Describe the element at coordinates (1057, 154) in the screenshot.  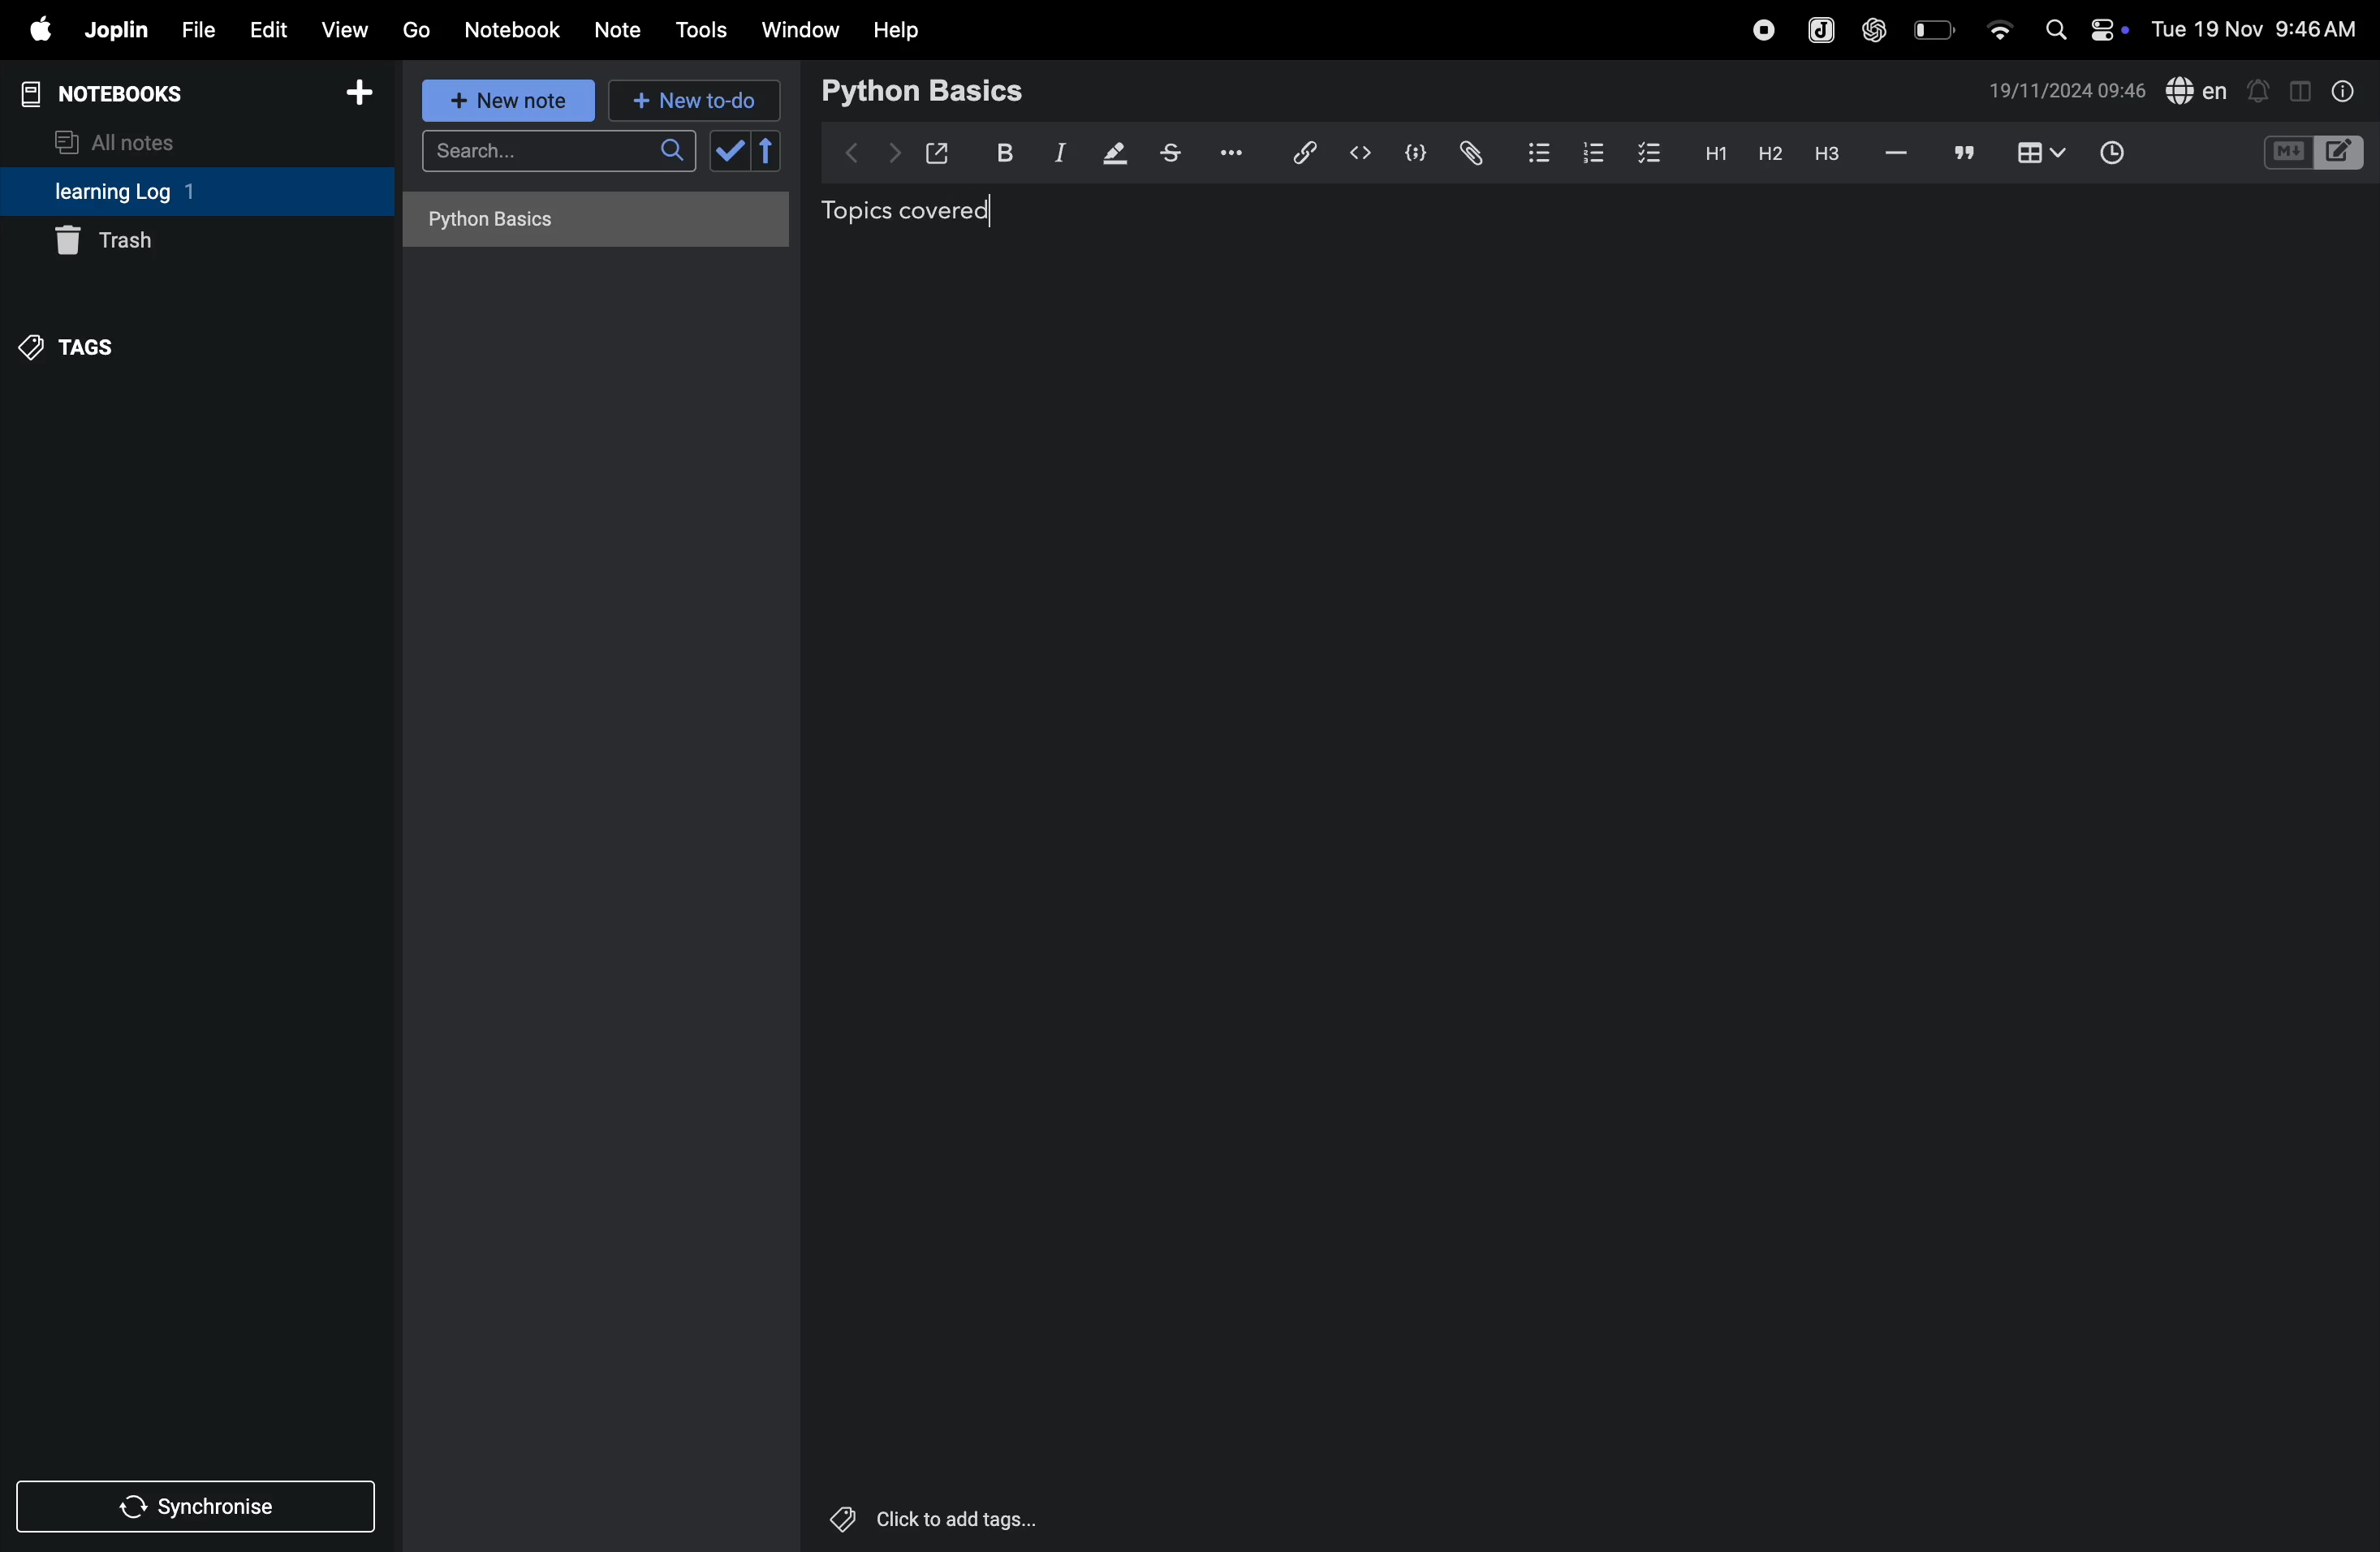
I see `itallic` at that location.